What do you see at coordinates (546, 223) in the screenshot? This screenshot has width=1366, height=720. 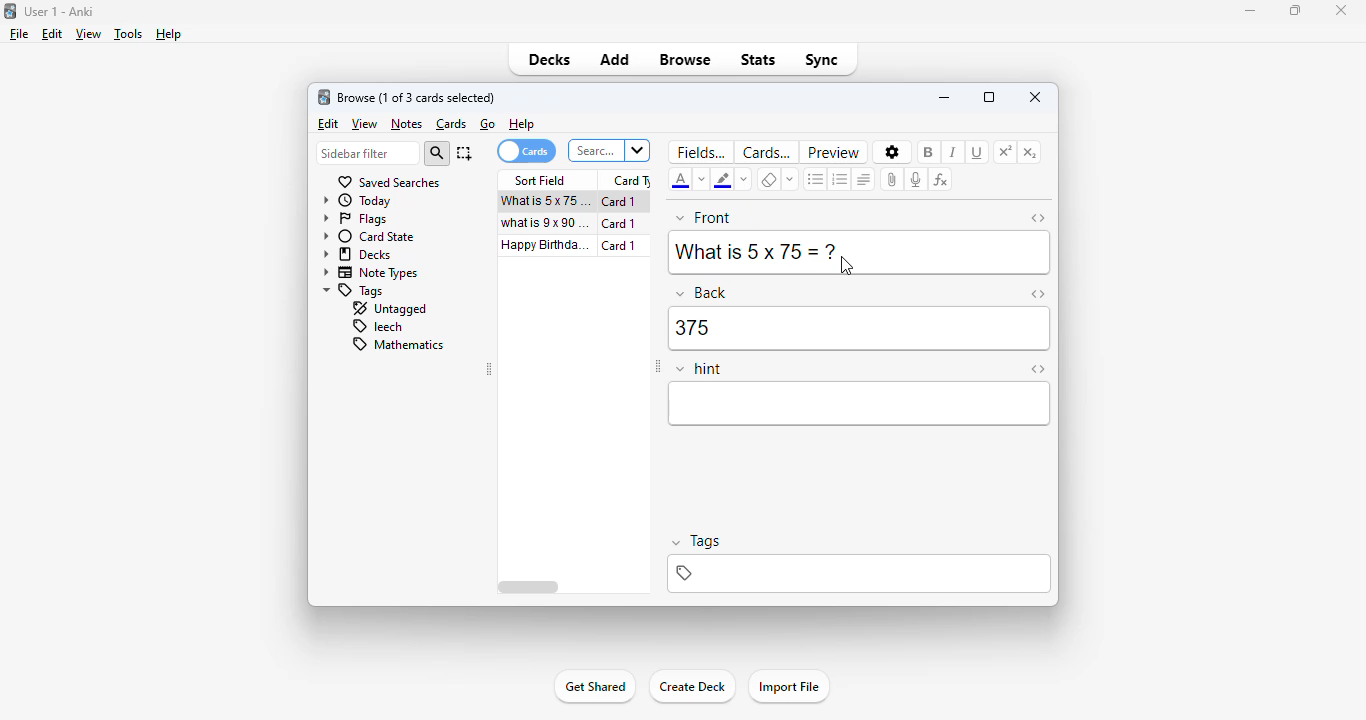 I see `what is 9x90=?` at bounding box center [546, 223].